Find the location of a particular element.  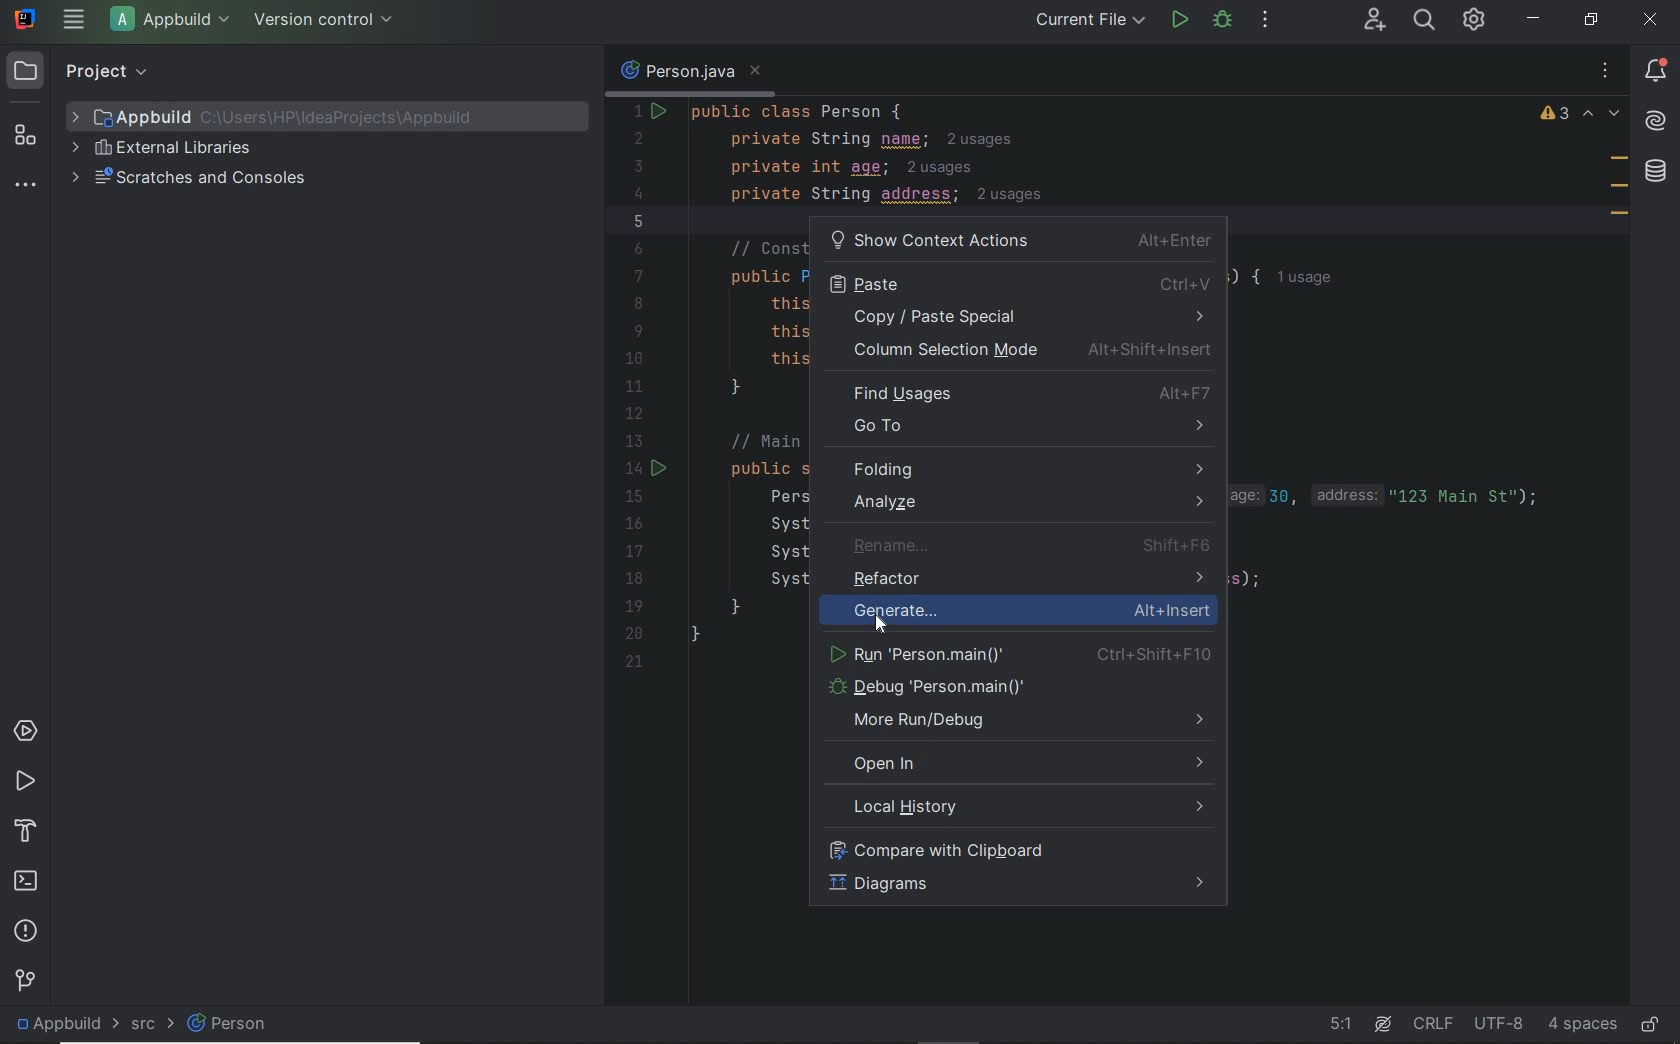

Debug is located at coordinates (1016, 687).